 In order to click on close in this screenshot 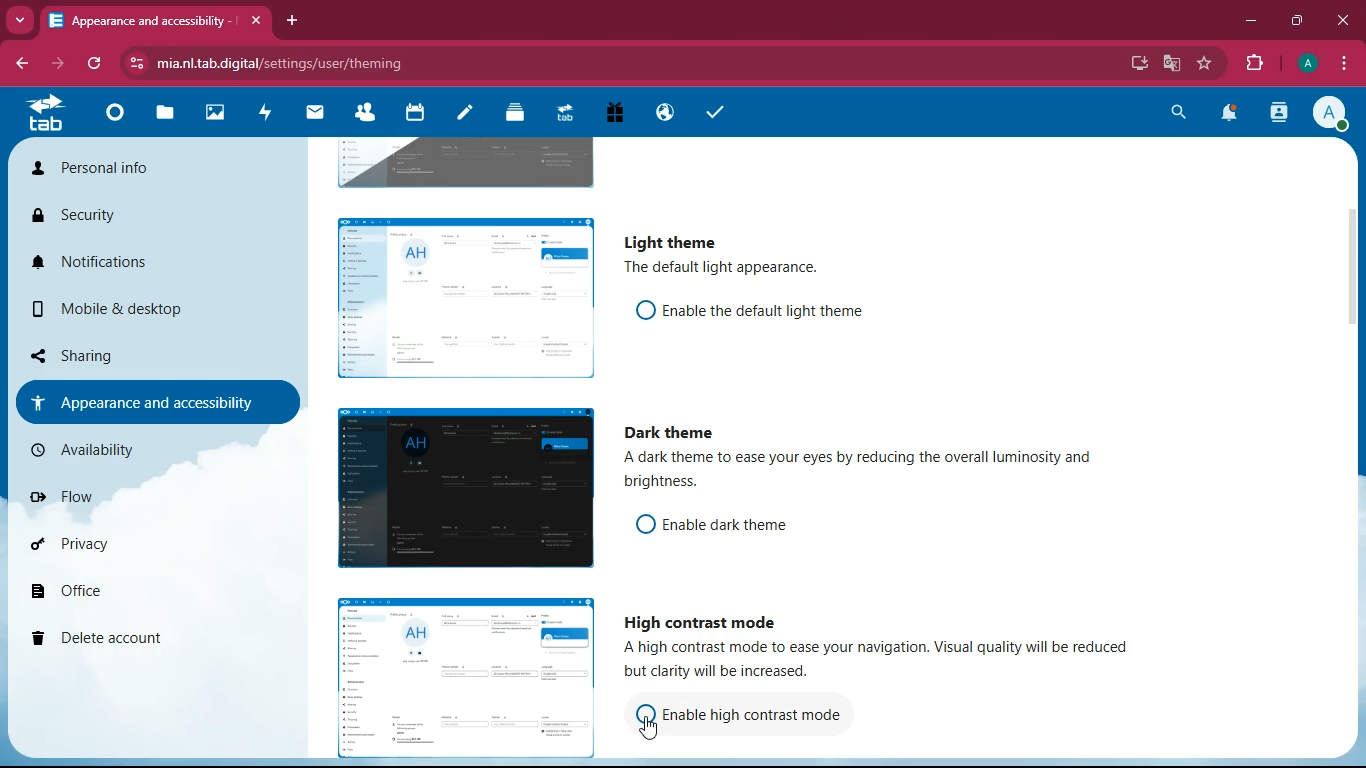, I will do `click(1341, 20)`.